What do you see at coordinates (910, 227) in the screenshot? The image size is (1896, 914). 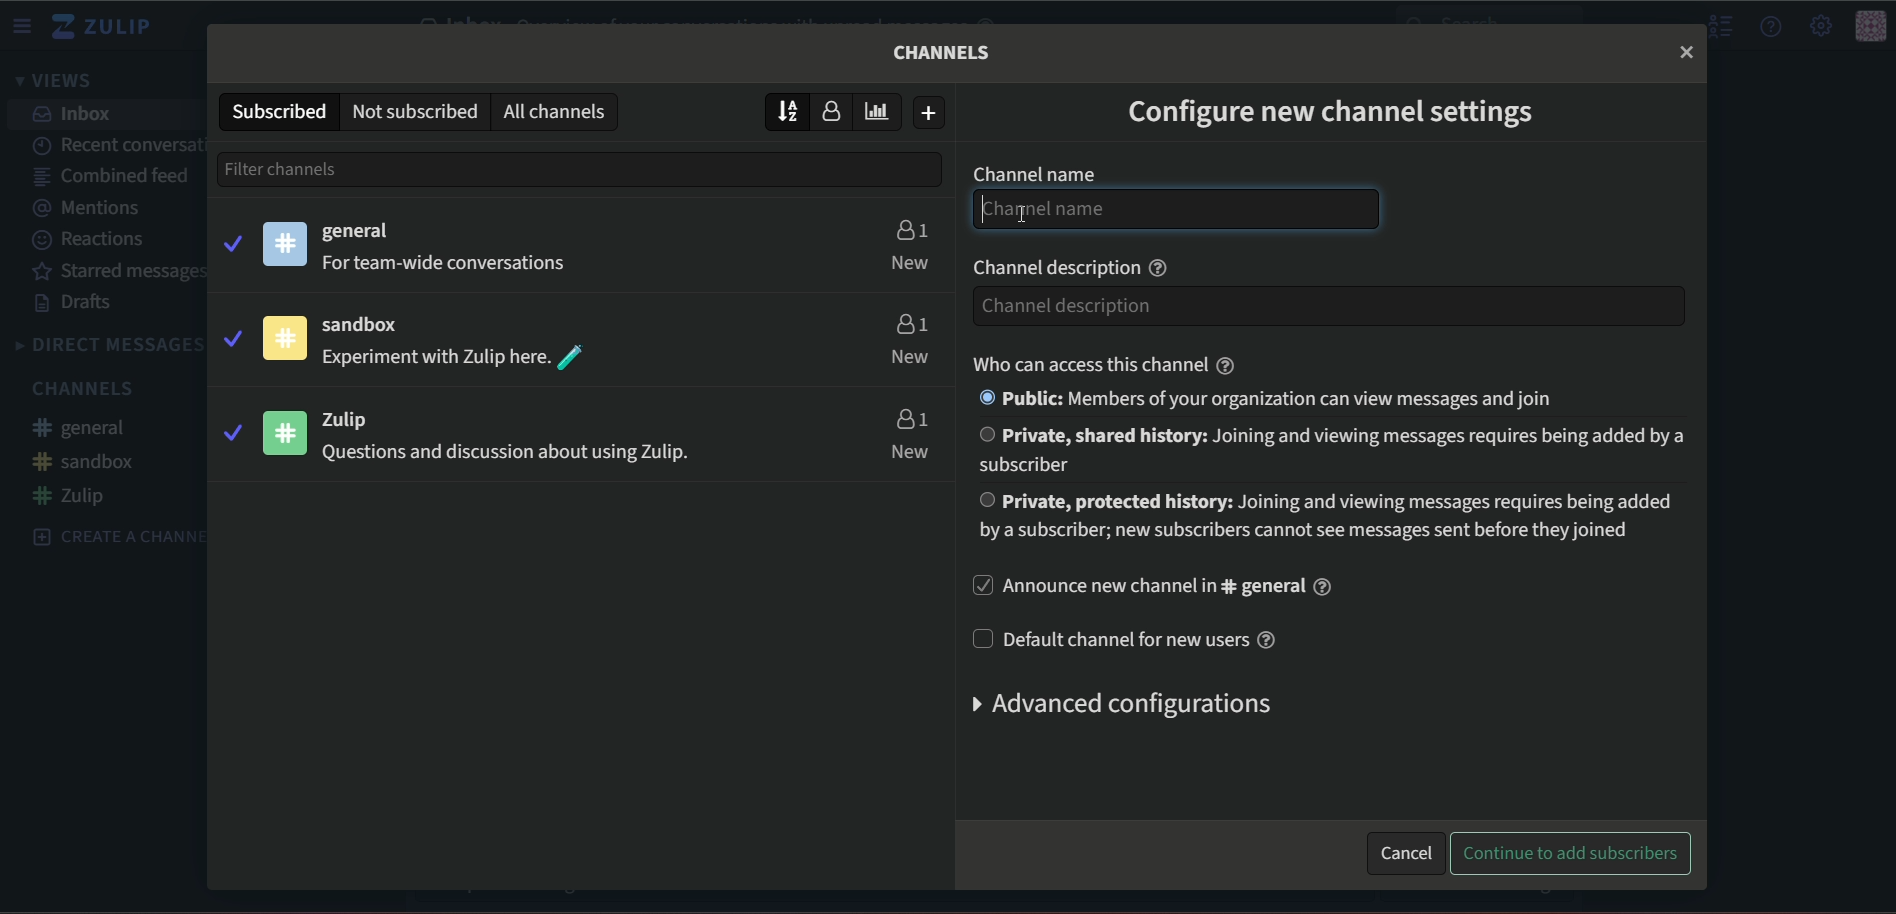 I see `users` at bounding box center [910, 227].